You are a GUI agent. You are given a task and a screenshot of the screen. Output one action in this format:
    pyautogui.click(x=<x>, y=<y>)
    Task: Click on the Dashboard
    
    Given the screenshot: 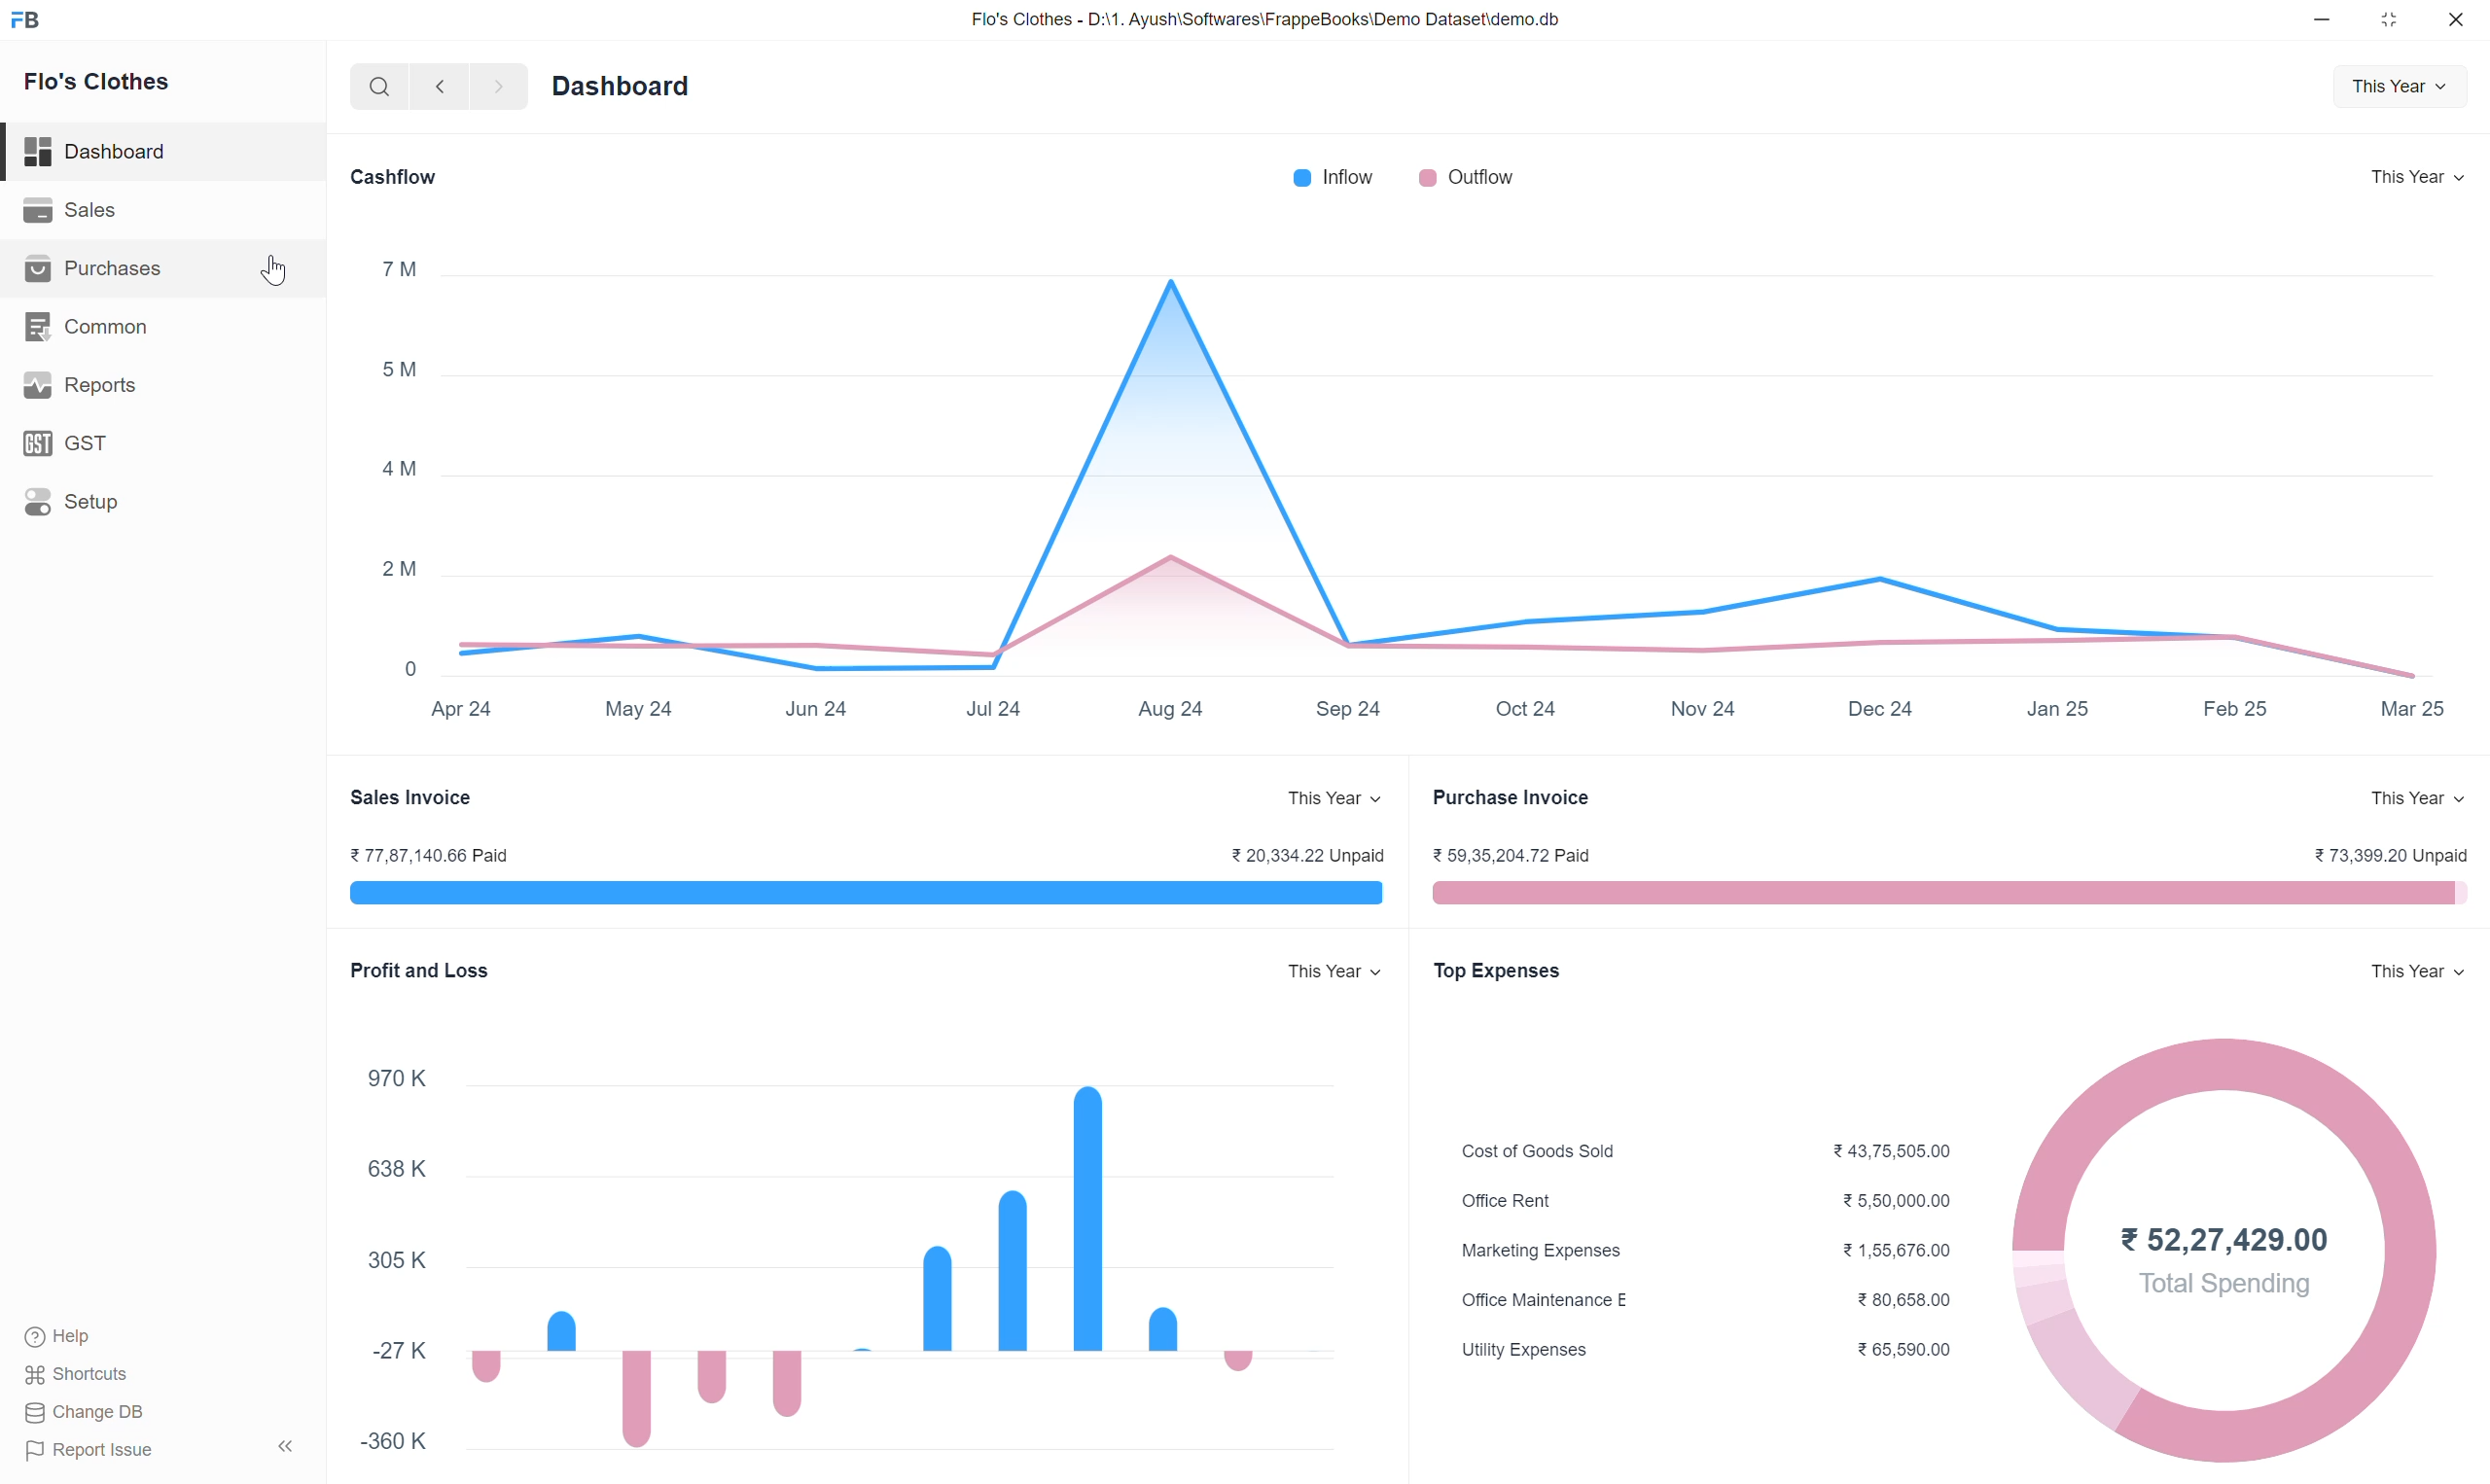 What is the action you would take?
    pyautogui.click(x=98, y=147)
    